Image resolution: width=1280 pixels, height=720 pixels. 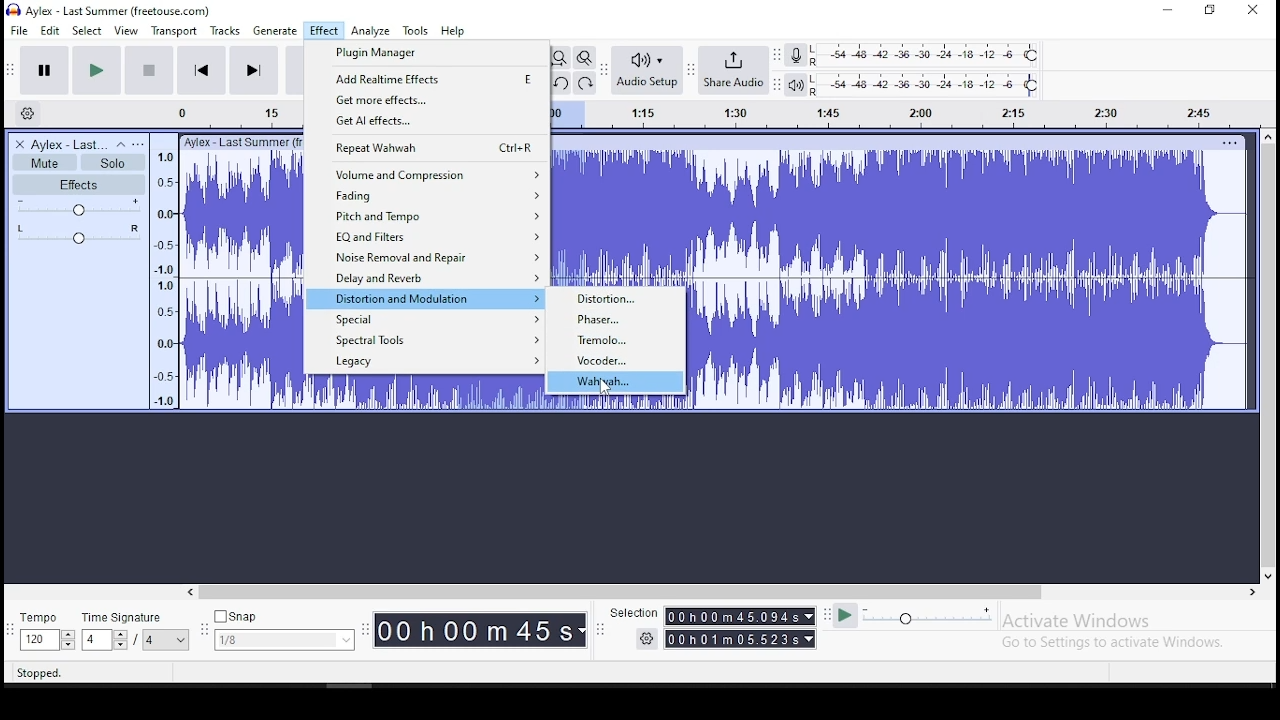 I want to click on tracks, so click(x=225, y=31).